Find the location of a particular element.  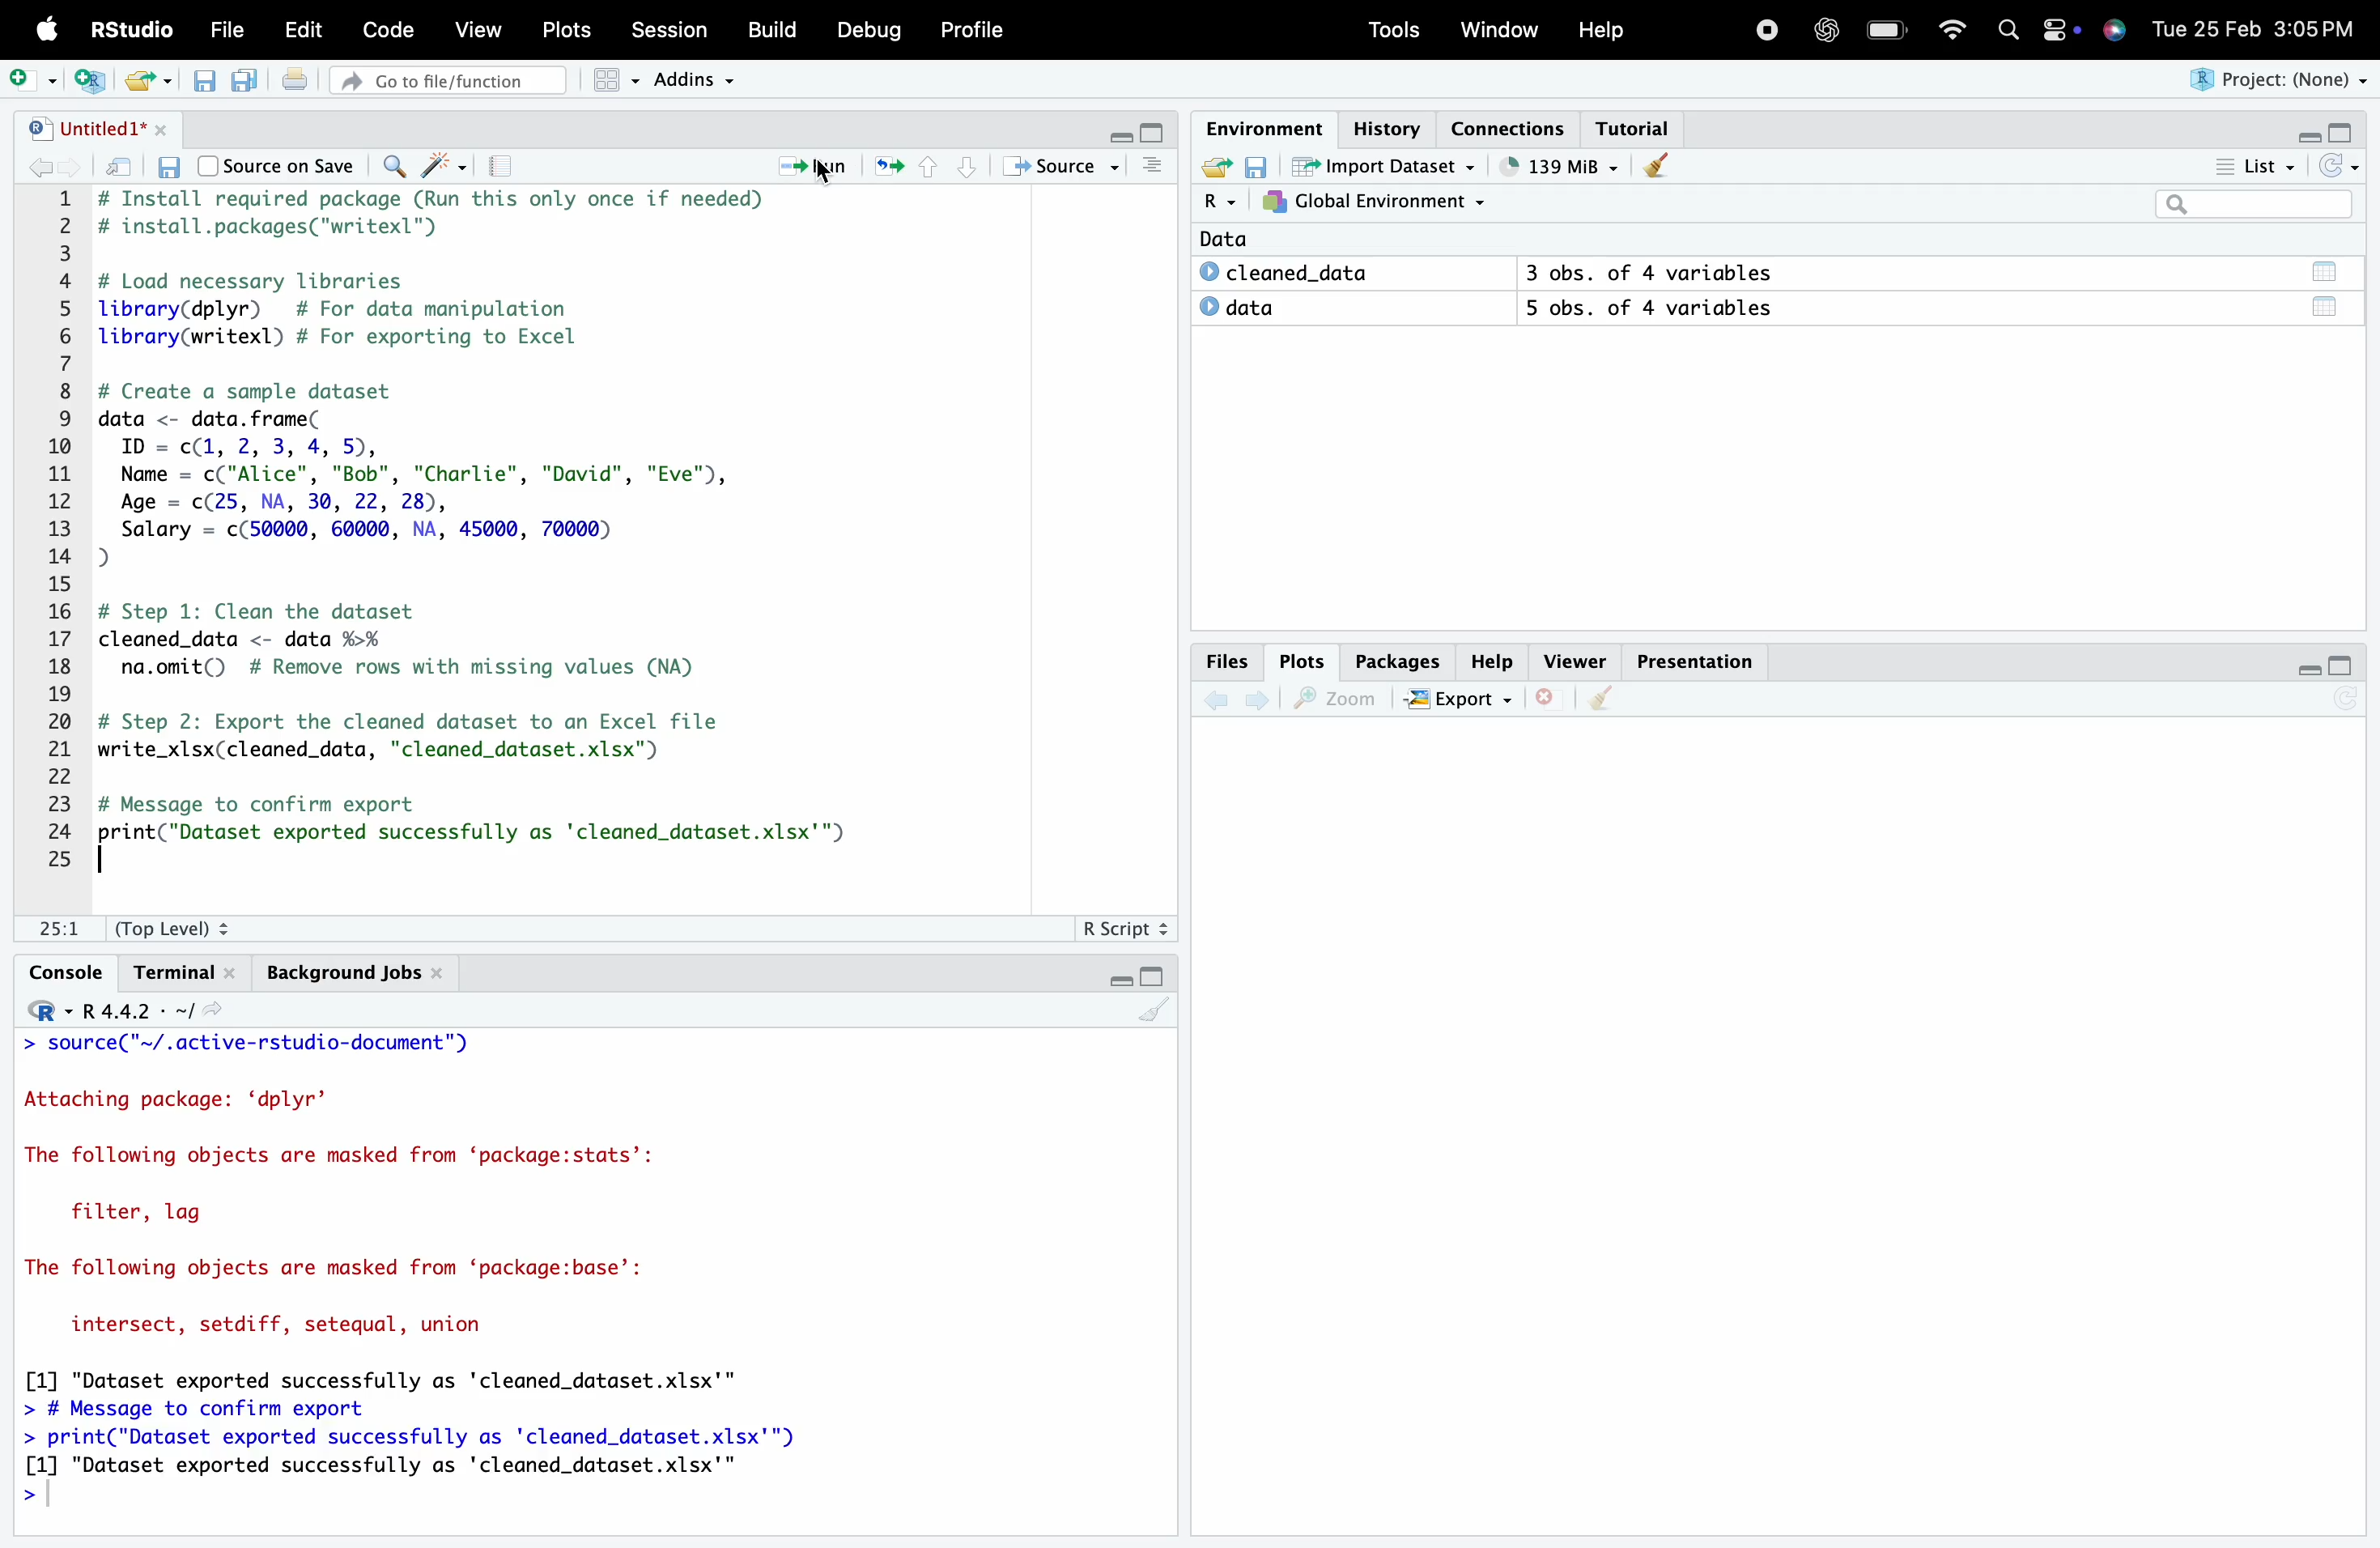

Data
© cleaned_data 3 obs. of 4 variables
© data 5 obs. of 4 variables is located at coordinates (1506, 279).